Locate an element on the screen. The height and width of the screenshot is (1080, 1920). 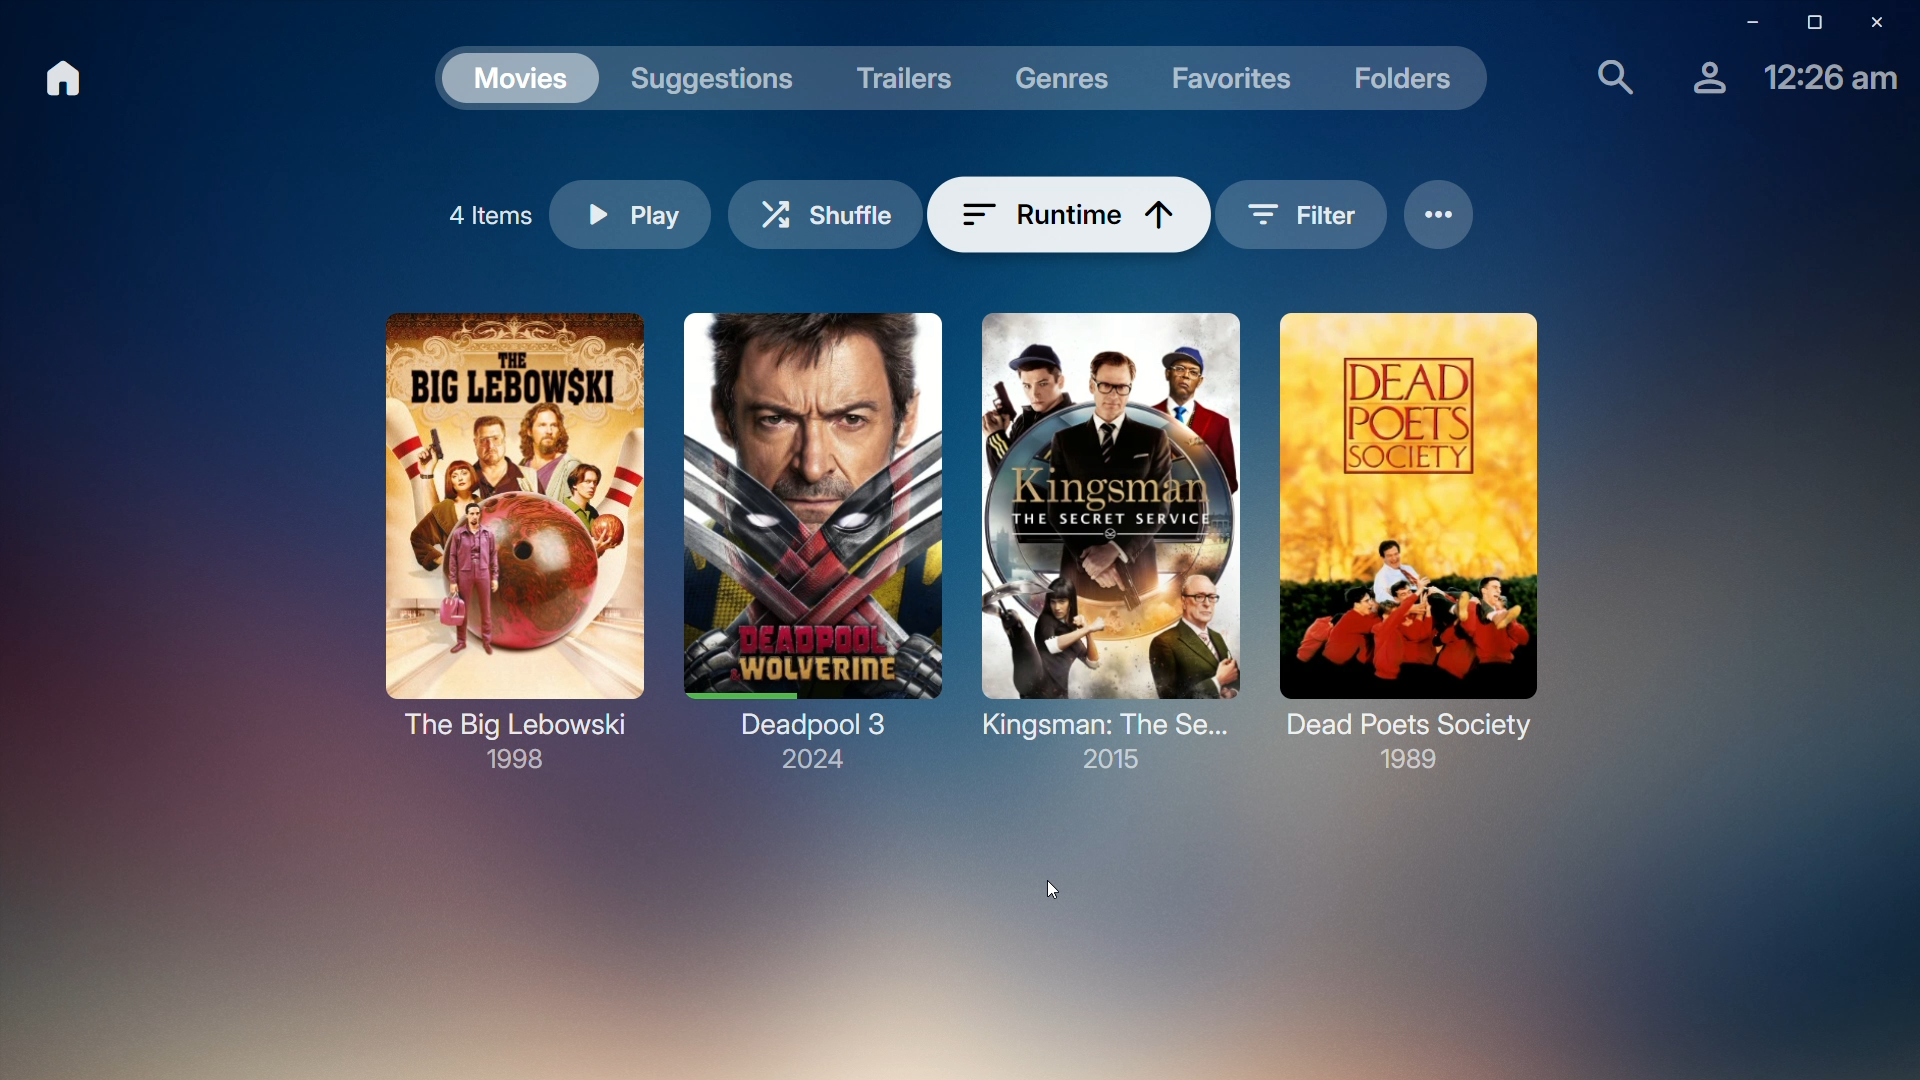
Restore is located at coordinates (1807, 23).